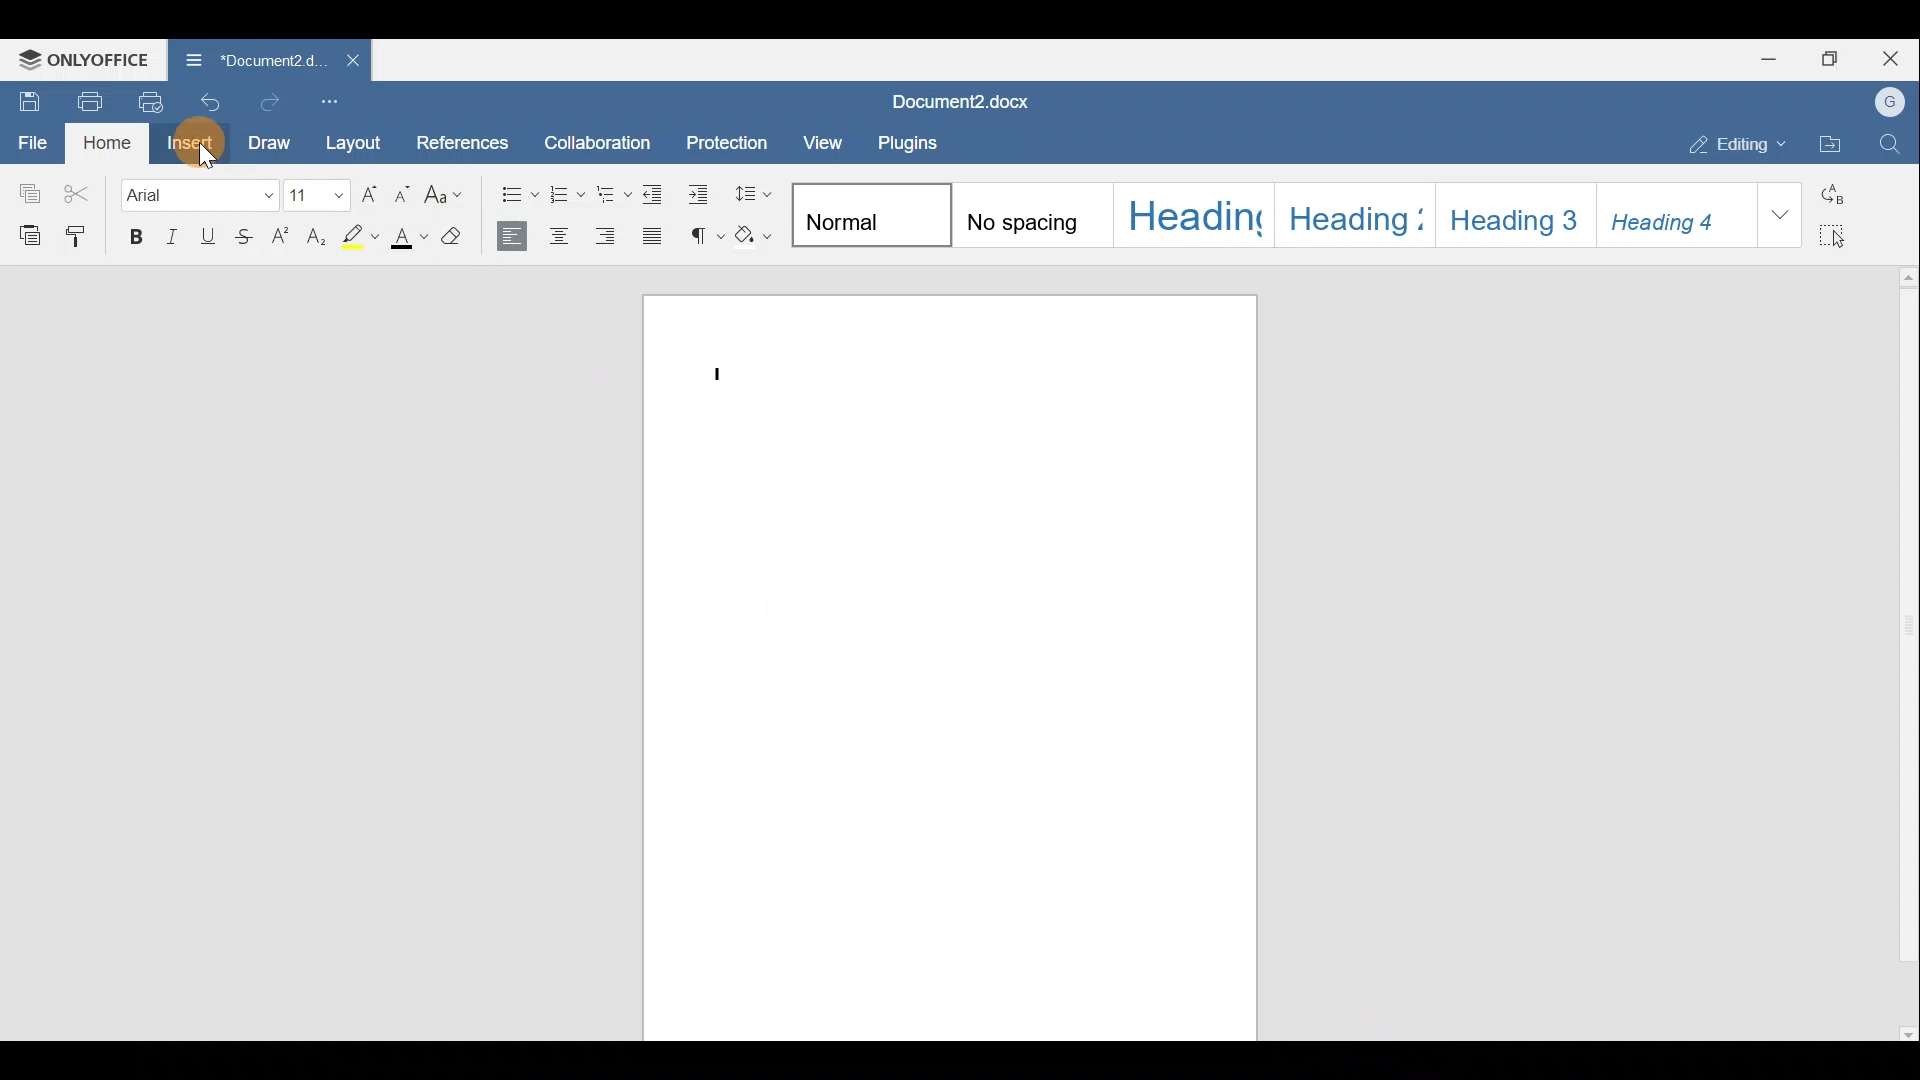 This screenshot has height=1080, width=1920. Describe the element at coordinates (1841, 234) in the screenshot. I see `Select all` at that location.